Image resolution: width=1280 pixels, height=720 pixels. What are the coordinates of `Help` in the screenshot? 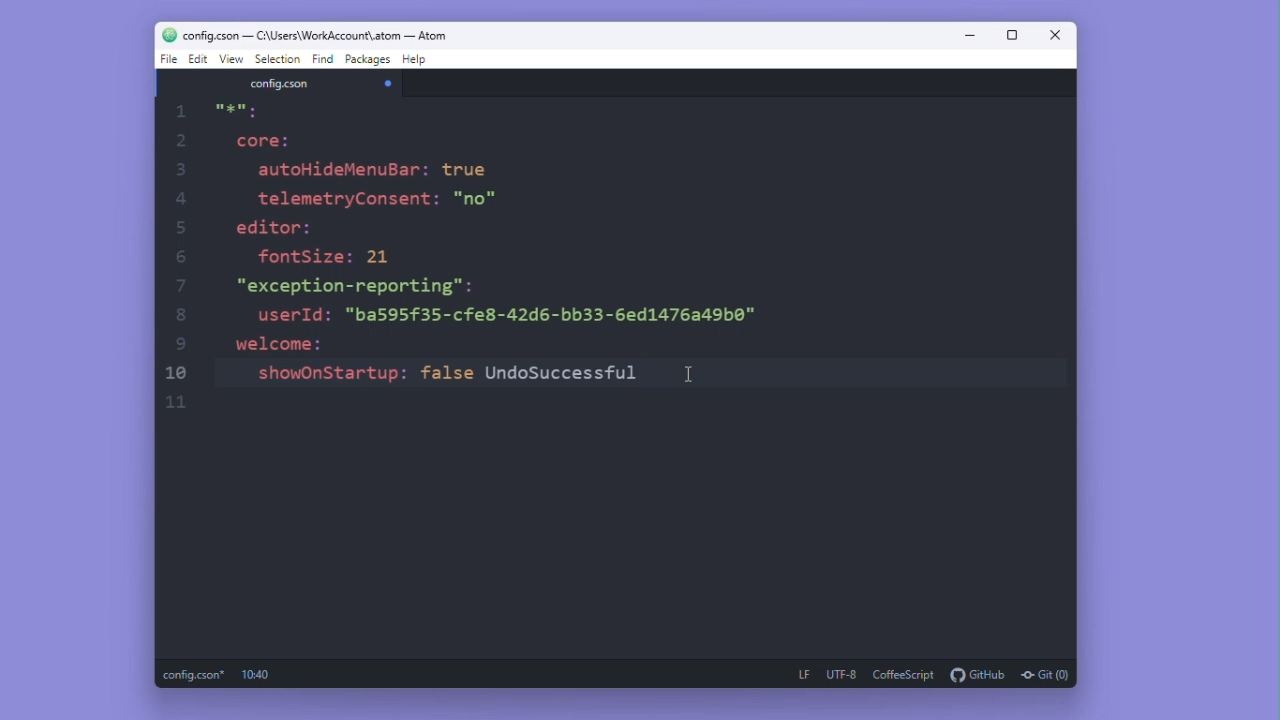 It's located at (417, 61).